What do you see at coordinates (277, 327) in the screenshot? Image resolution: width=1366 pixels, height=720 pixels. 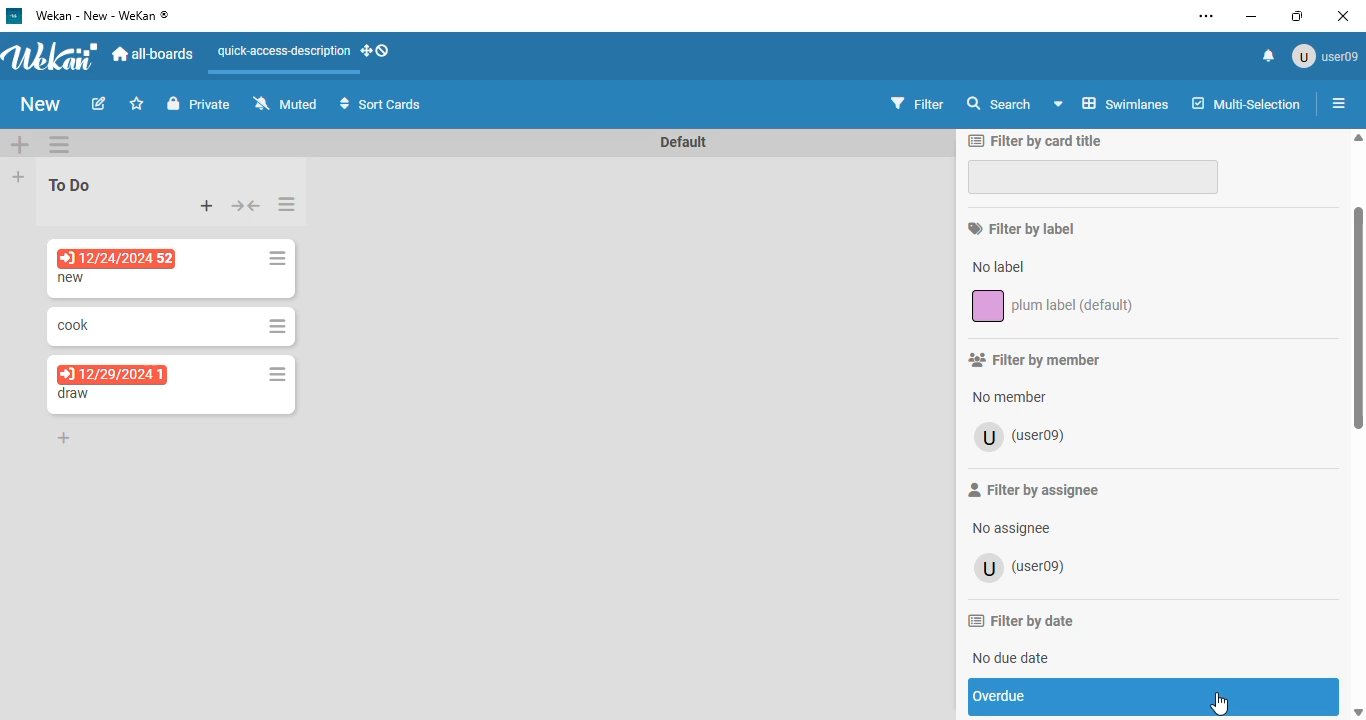 I see `card actions` at bounding box center [277, 327].